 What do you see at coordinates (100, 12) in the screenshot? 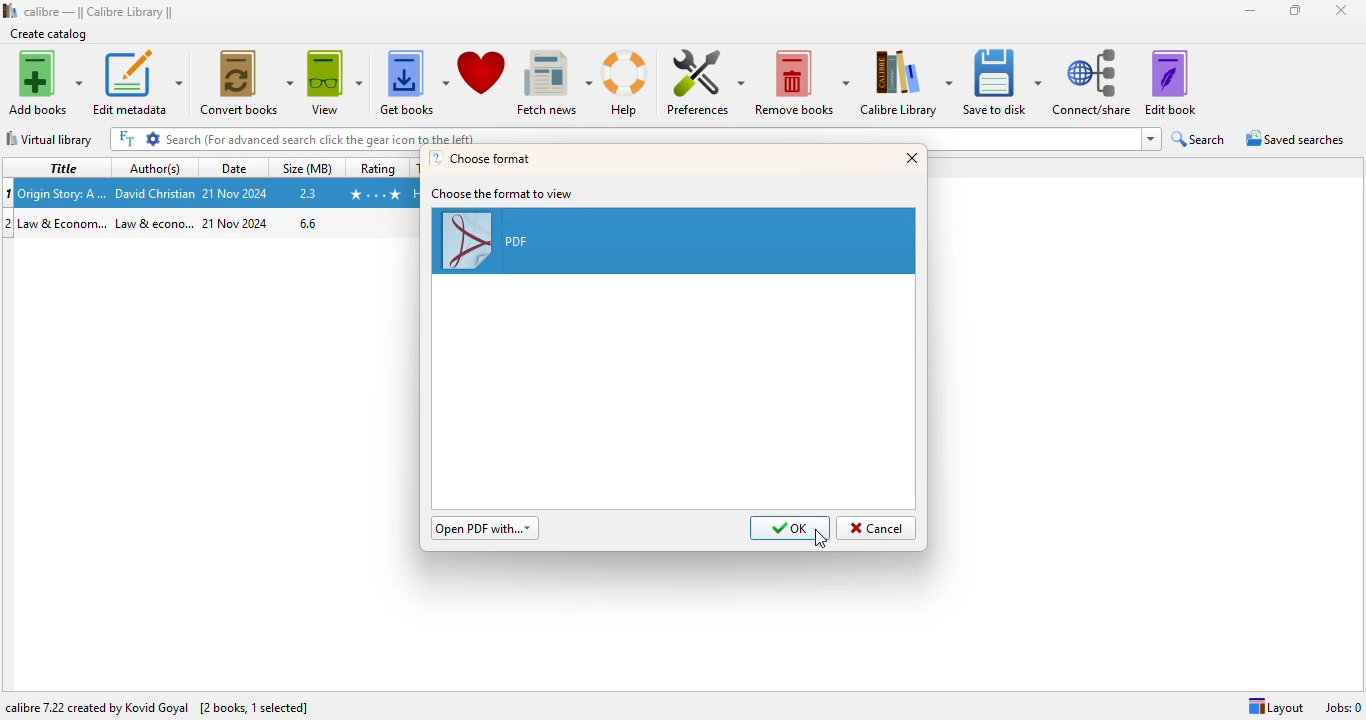
I see `calibre library` at bounding box center [100, 12].